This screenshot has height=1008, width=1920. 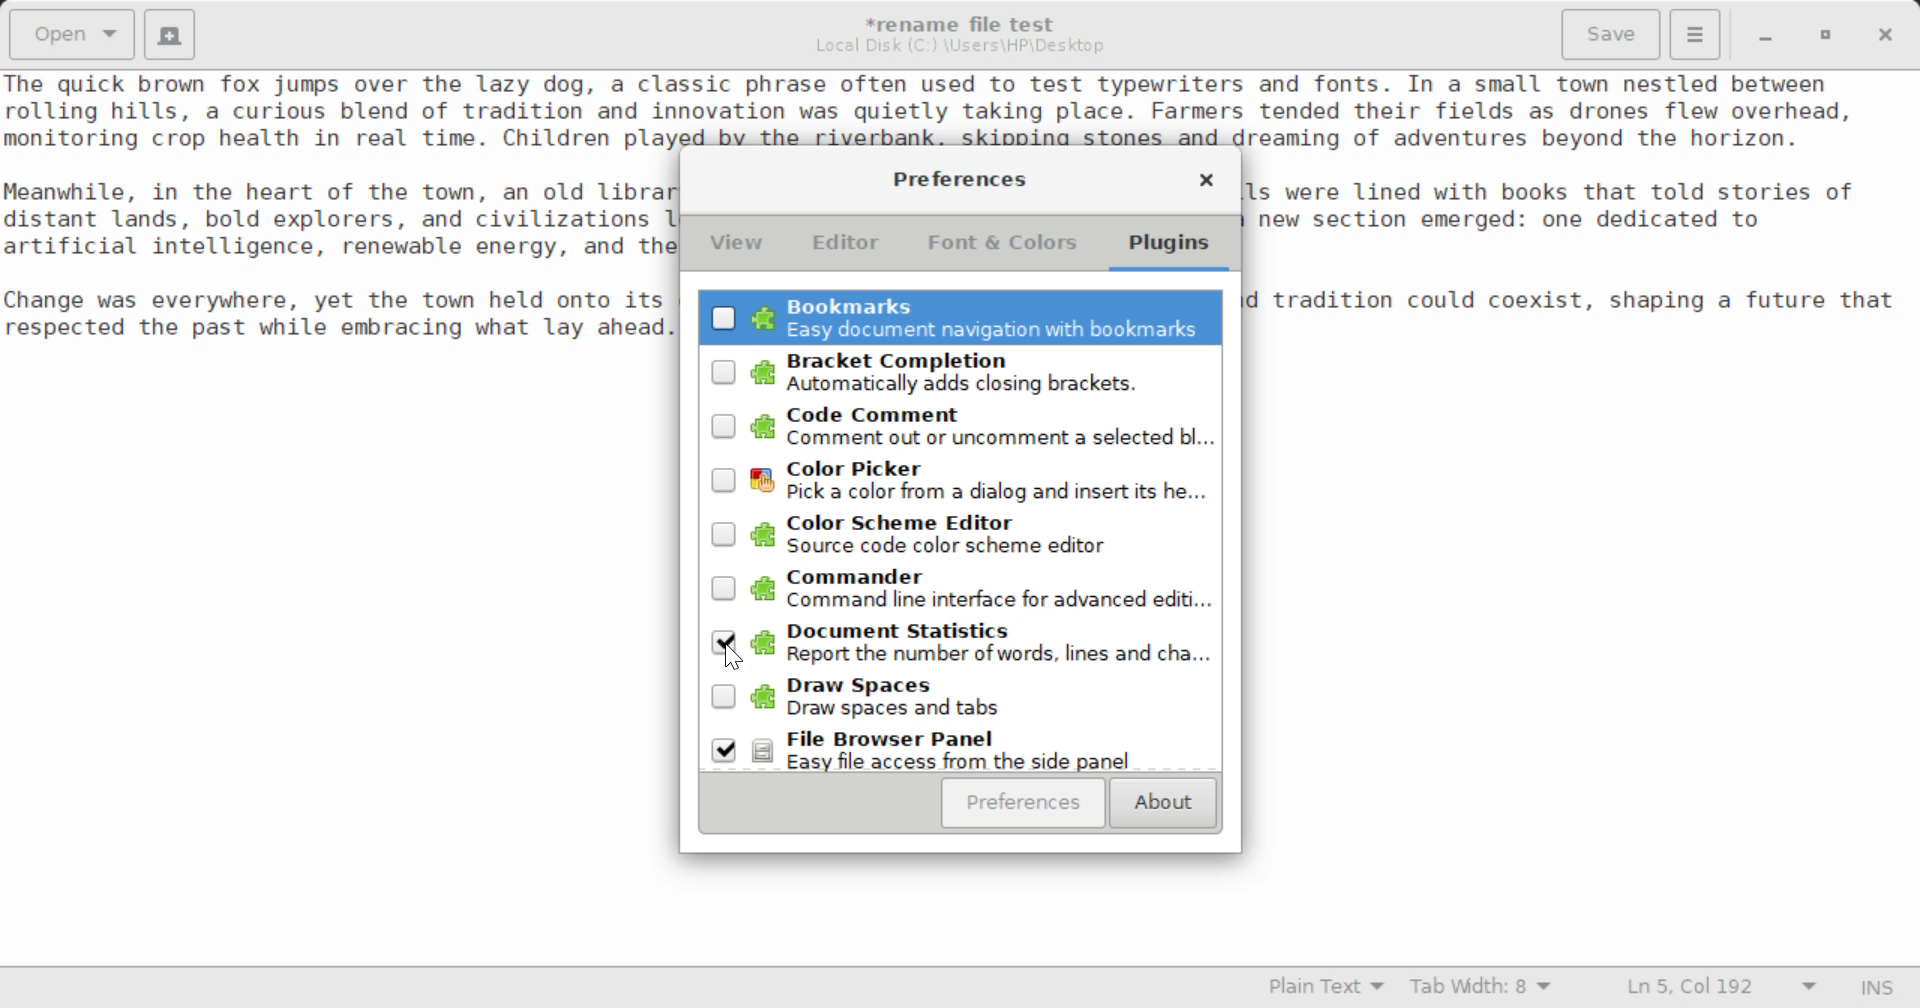 I want to click on Tab Width , so click(x=1484, y=989).